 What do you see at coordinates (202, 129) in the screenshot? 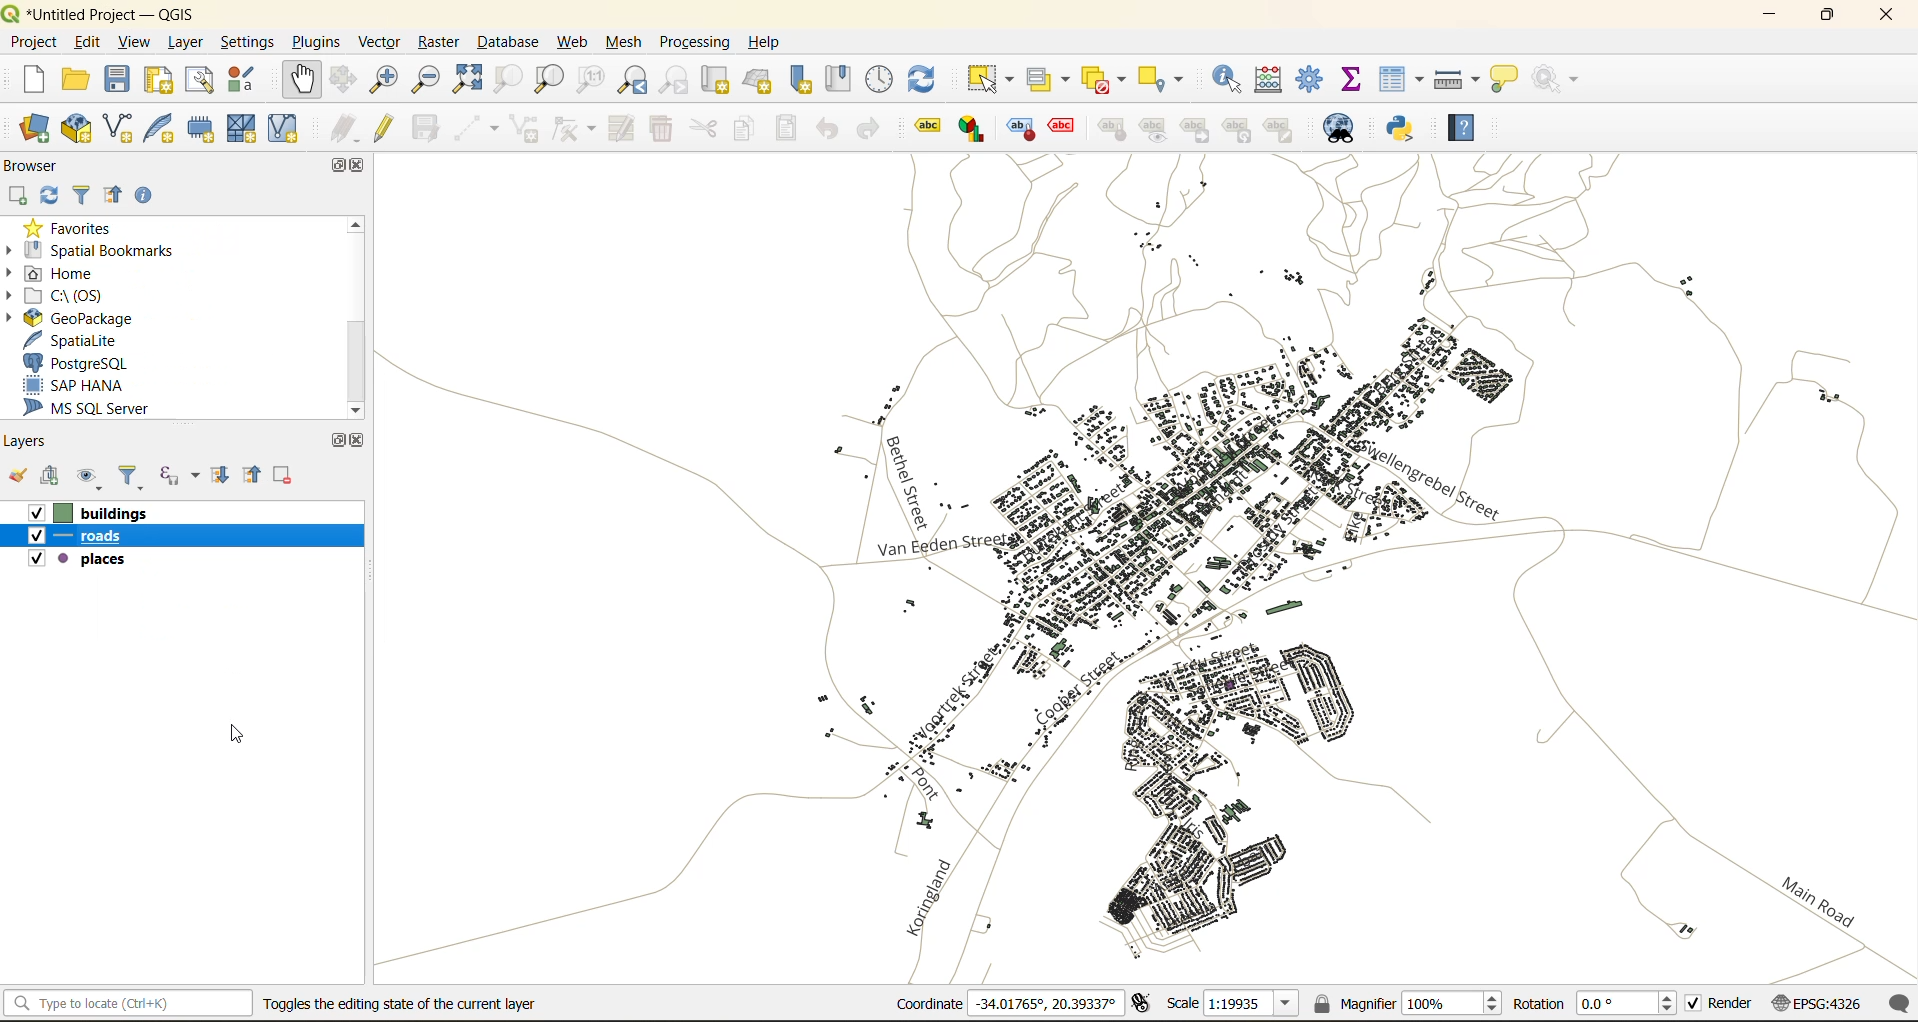
I see `temporary scratch layer` at bounding box center [202, 129].